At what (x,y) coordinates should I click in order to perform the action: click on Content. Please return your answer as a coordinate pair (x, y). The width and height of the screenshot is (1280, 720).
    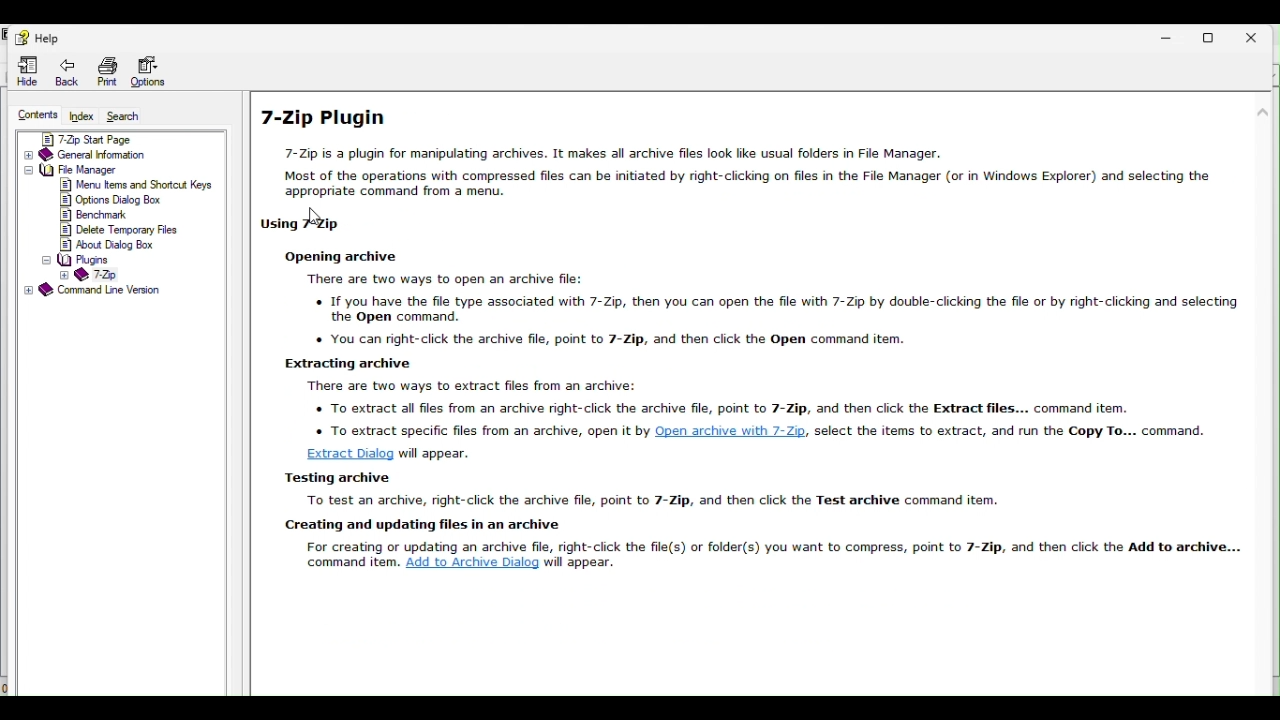
    Looking at the image, I should click on (32, 114).